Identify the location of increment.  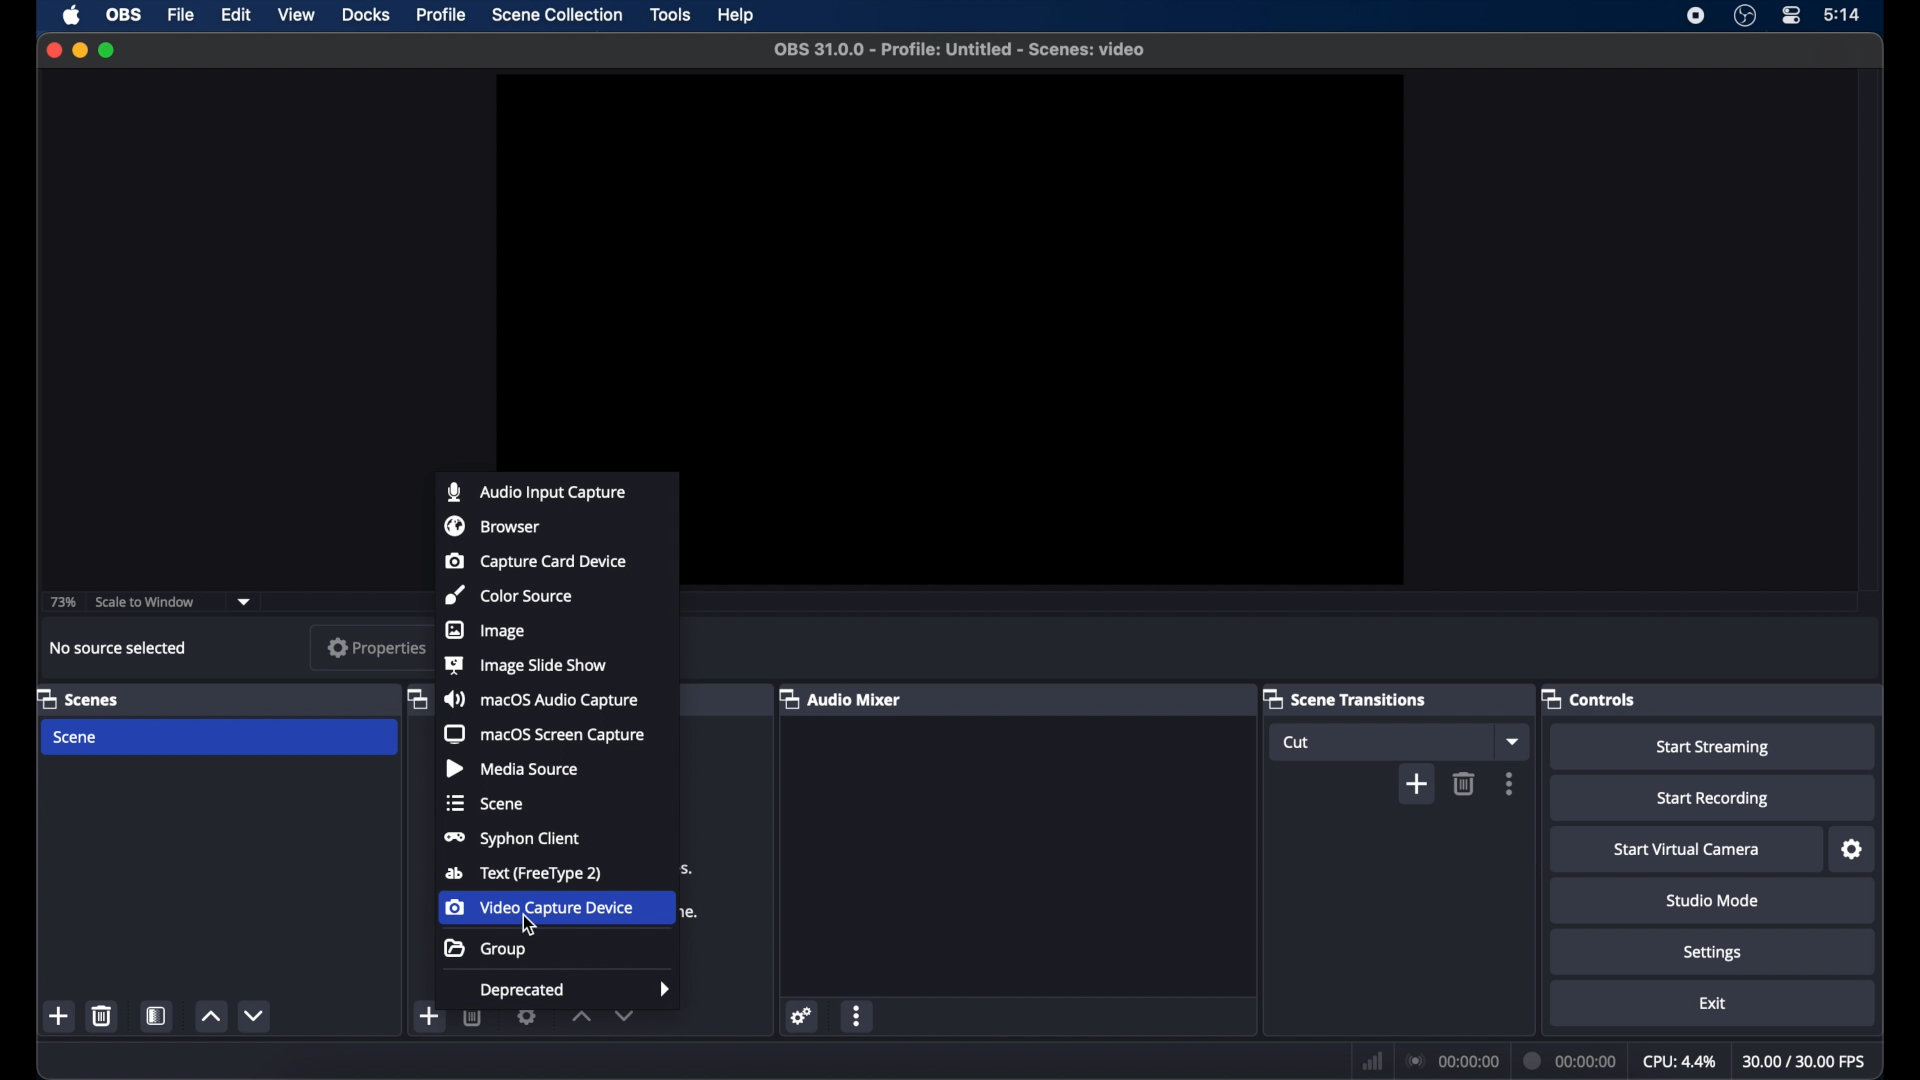
(579, 1020).